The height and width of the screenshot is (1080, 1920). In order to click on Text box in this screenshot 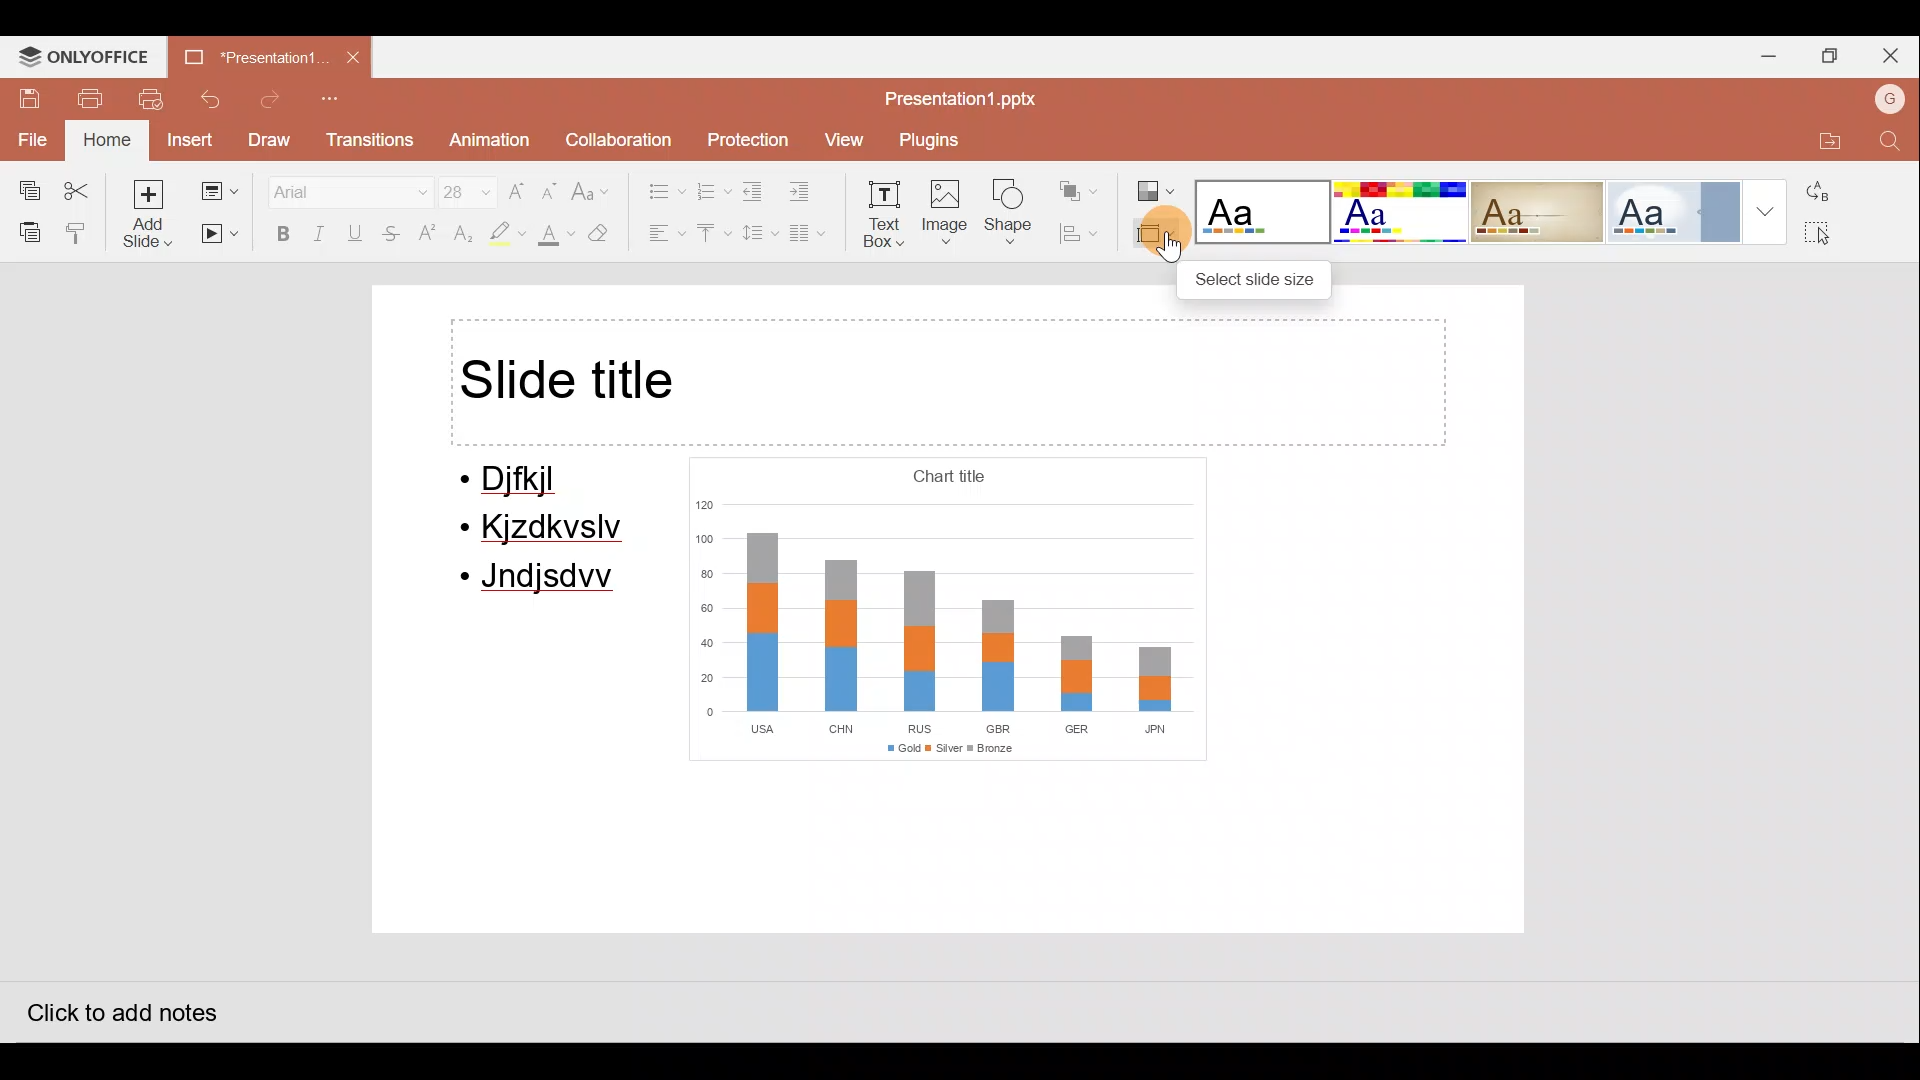, I will do `click(886, 218)`.